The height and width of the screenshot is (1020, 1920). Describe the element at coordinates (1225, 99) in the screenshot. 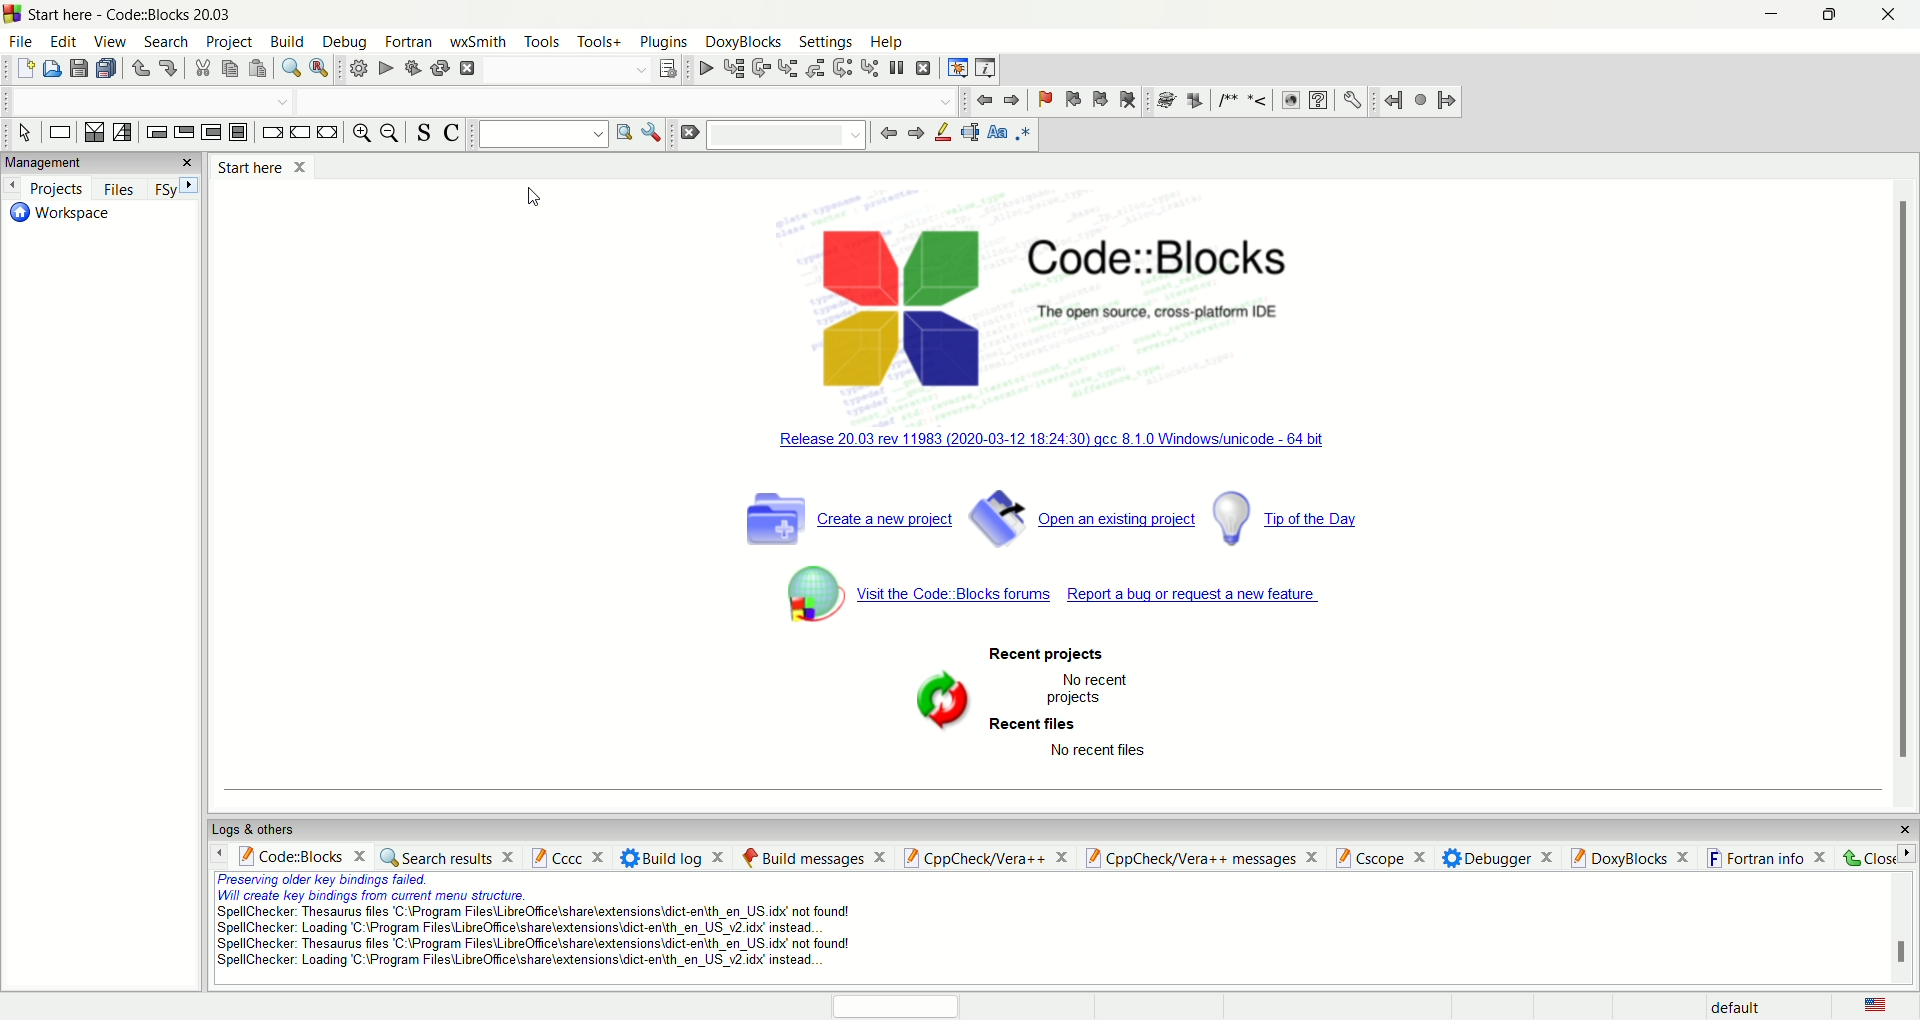

I see `Insert comment block` at that location.